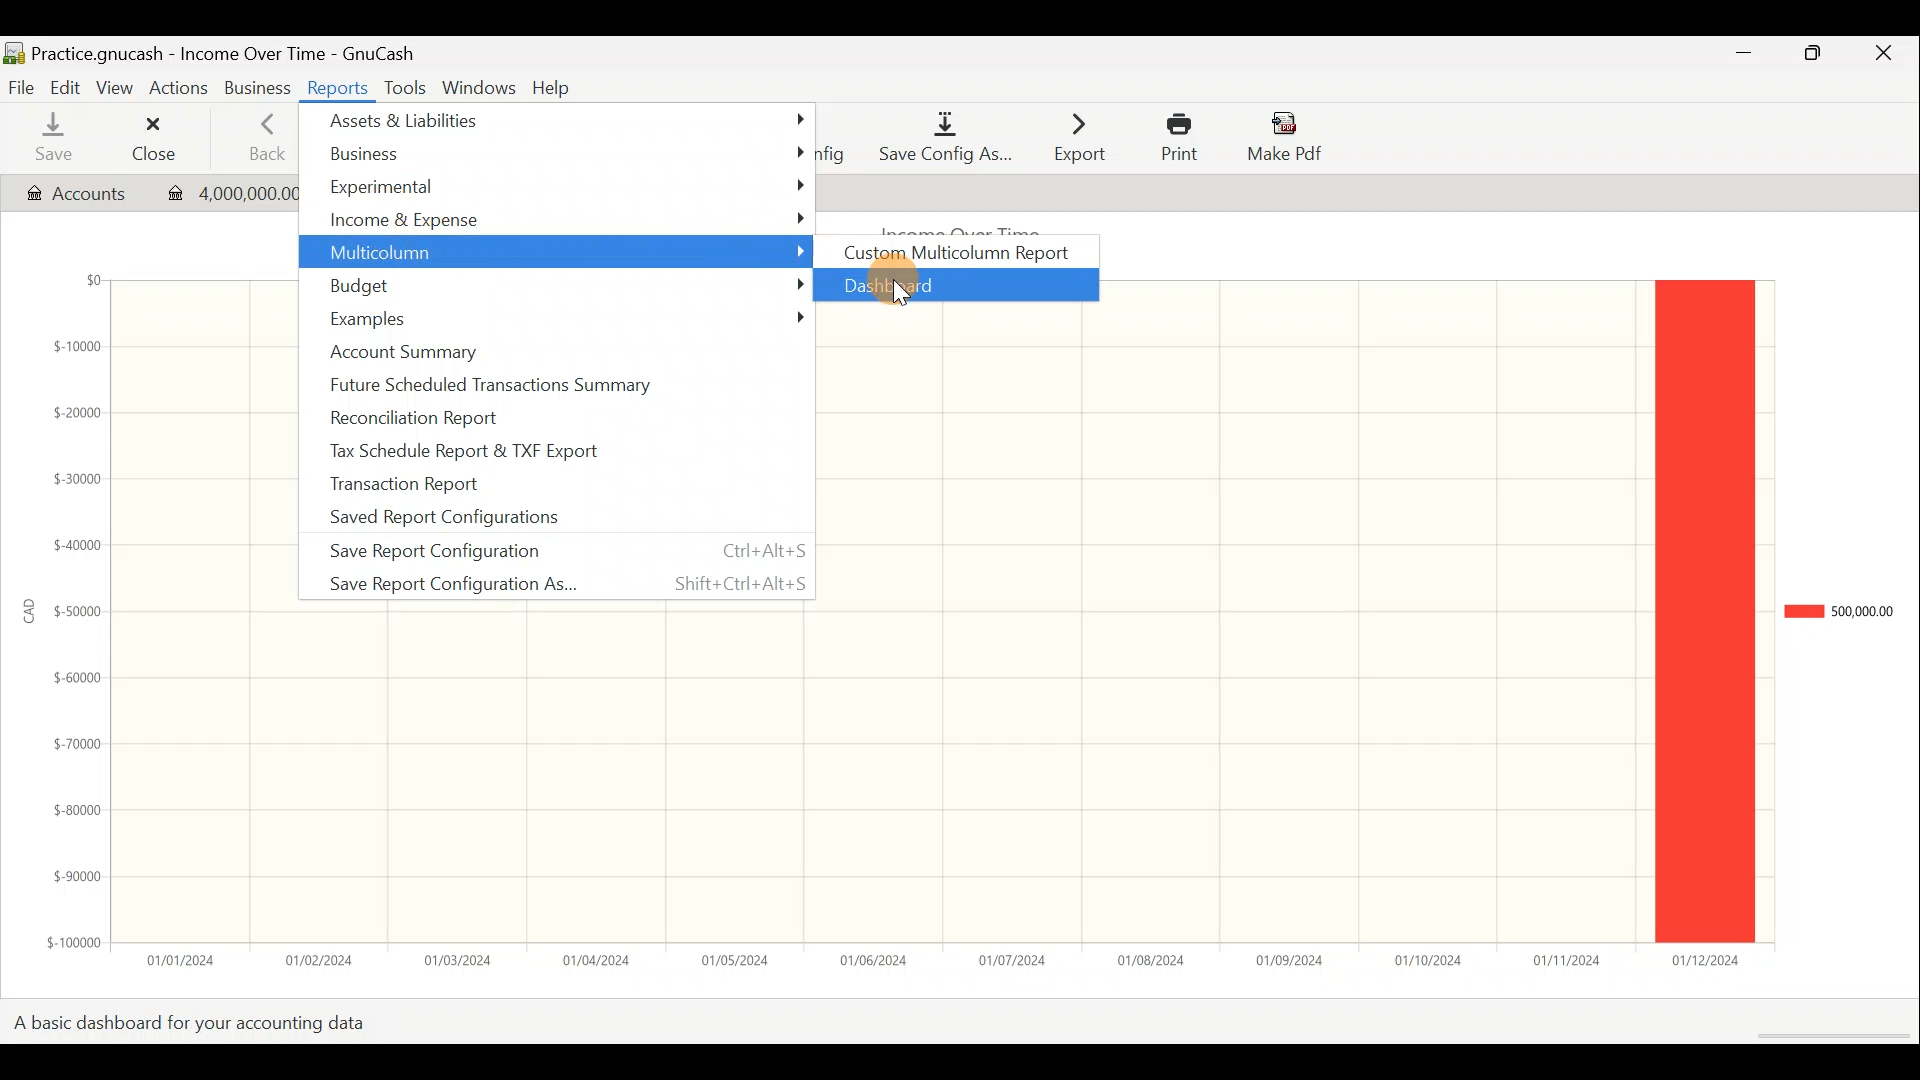  I want to click on Multicolumn, so click(557, 255).